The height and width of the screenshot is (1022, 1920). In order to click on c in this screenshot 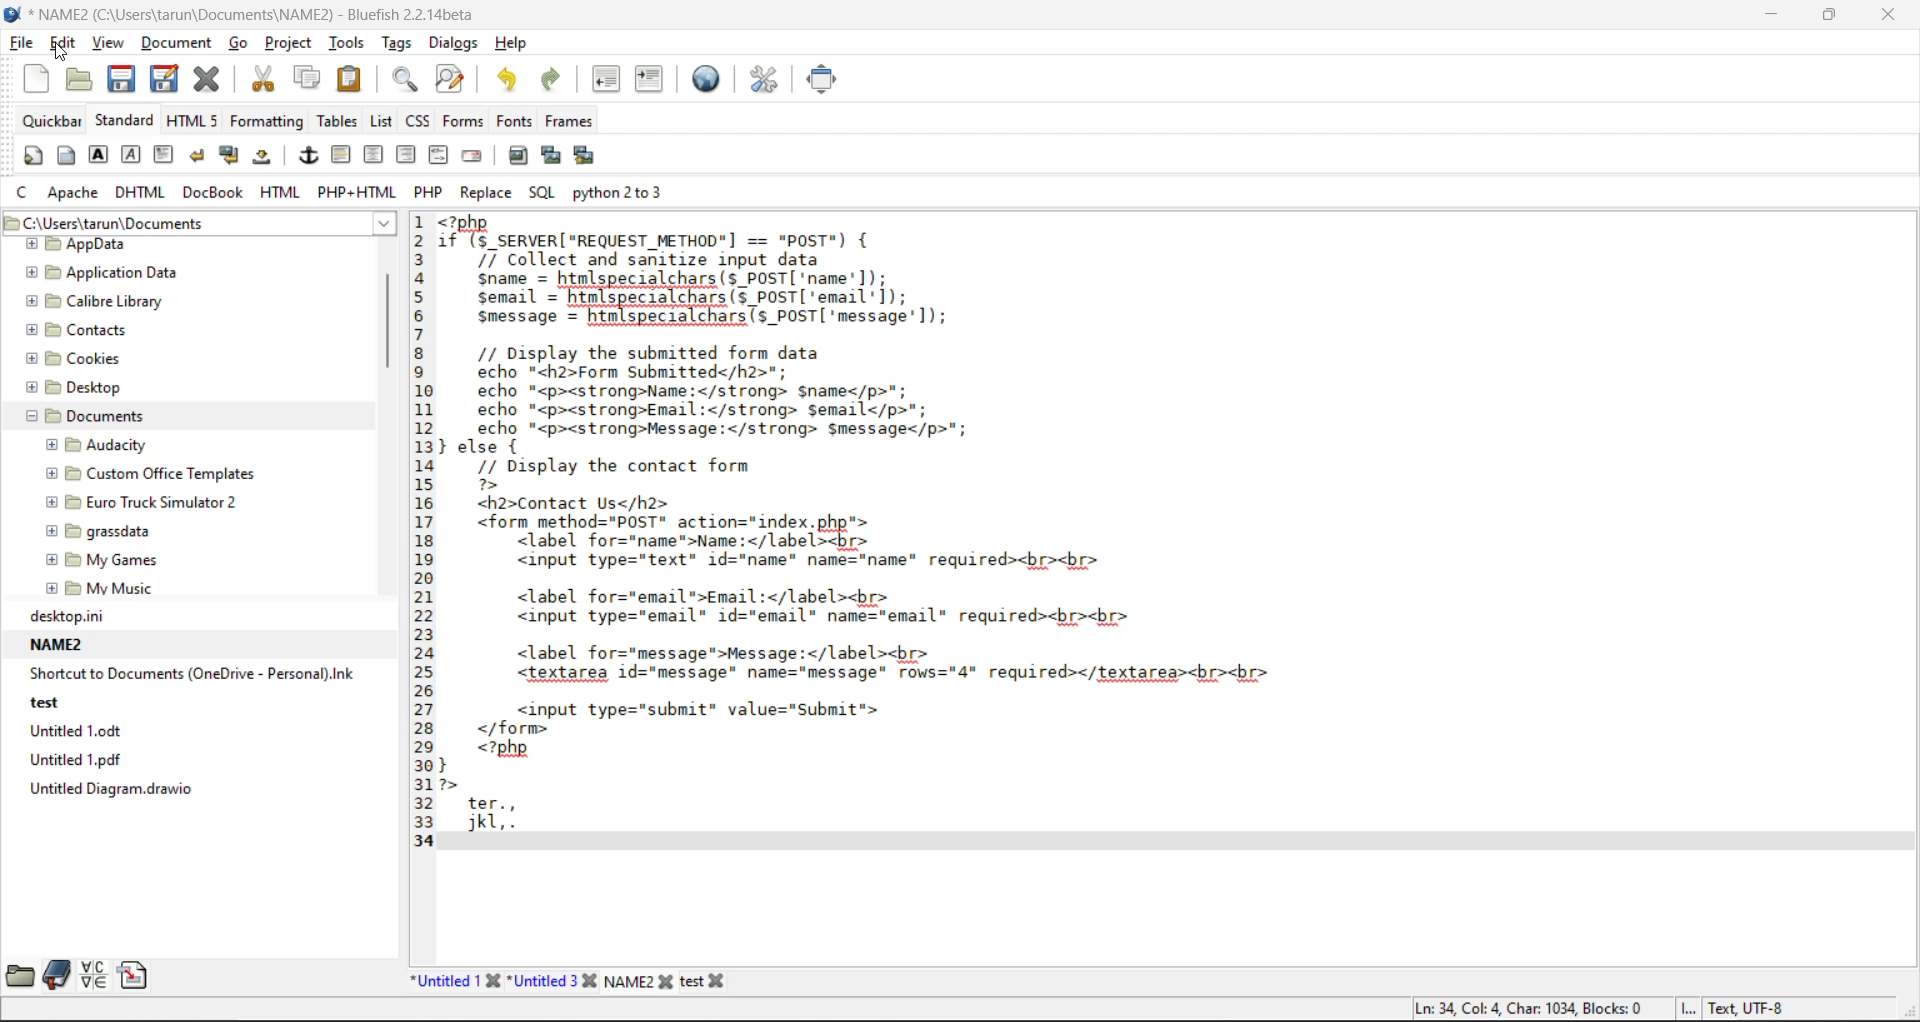, I will do `click(19, 195)`.